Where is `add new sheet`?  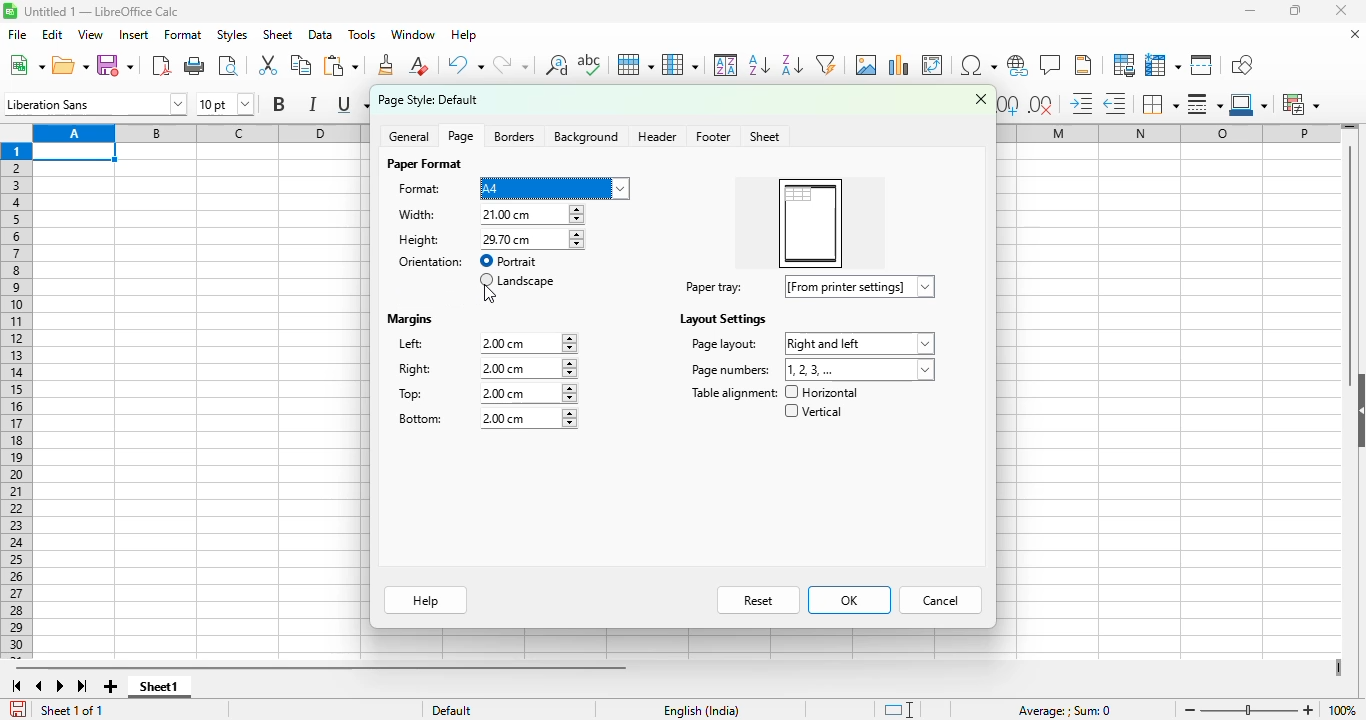 add new sheet is located at coordinates (111, 687).